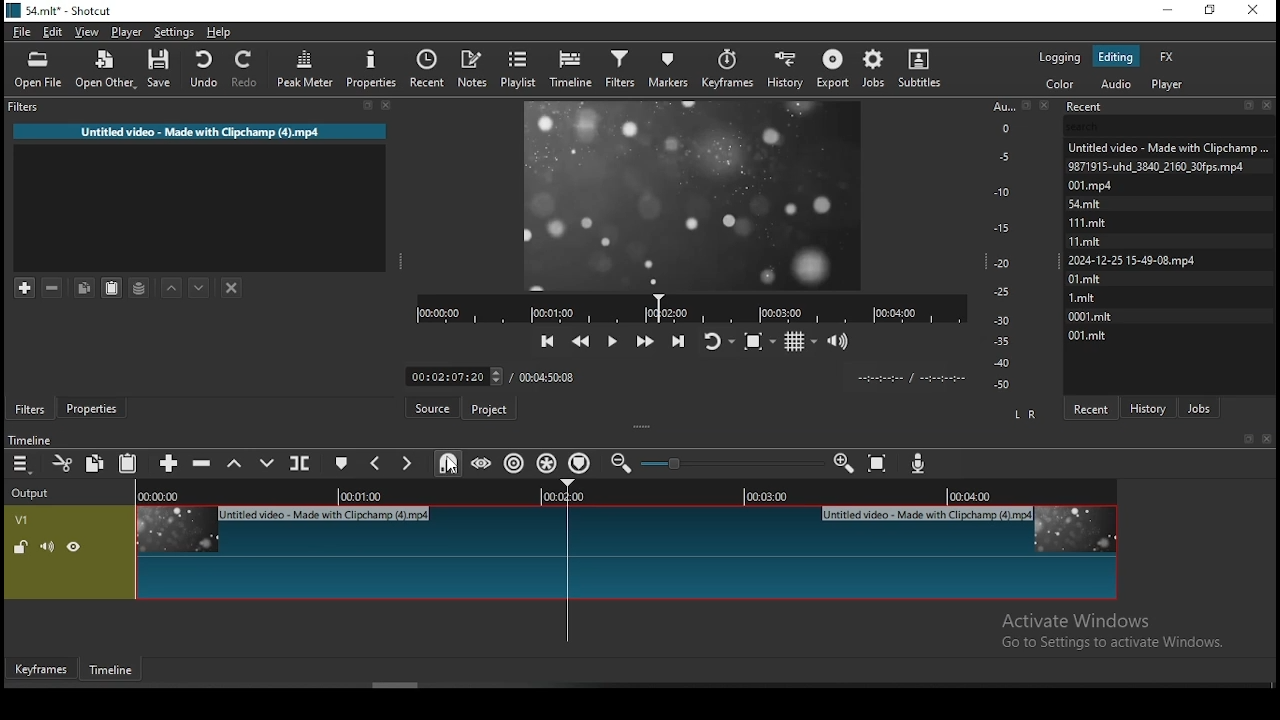  Describe the element at coordinates (75, 546) in the screenshot. I see `(un)hide` at that location.